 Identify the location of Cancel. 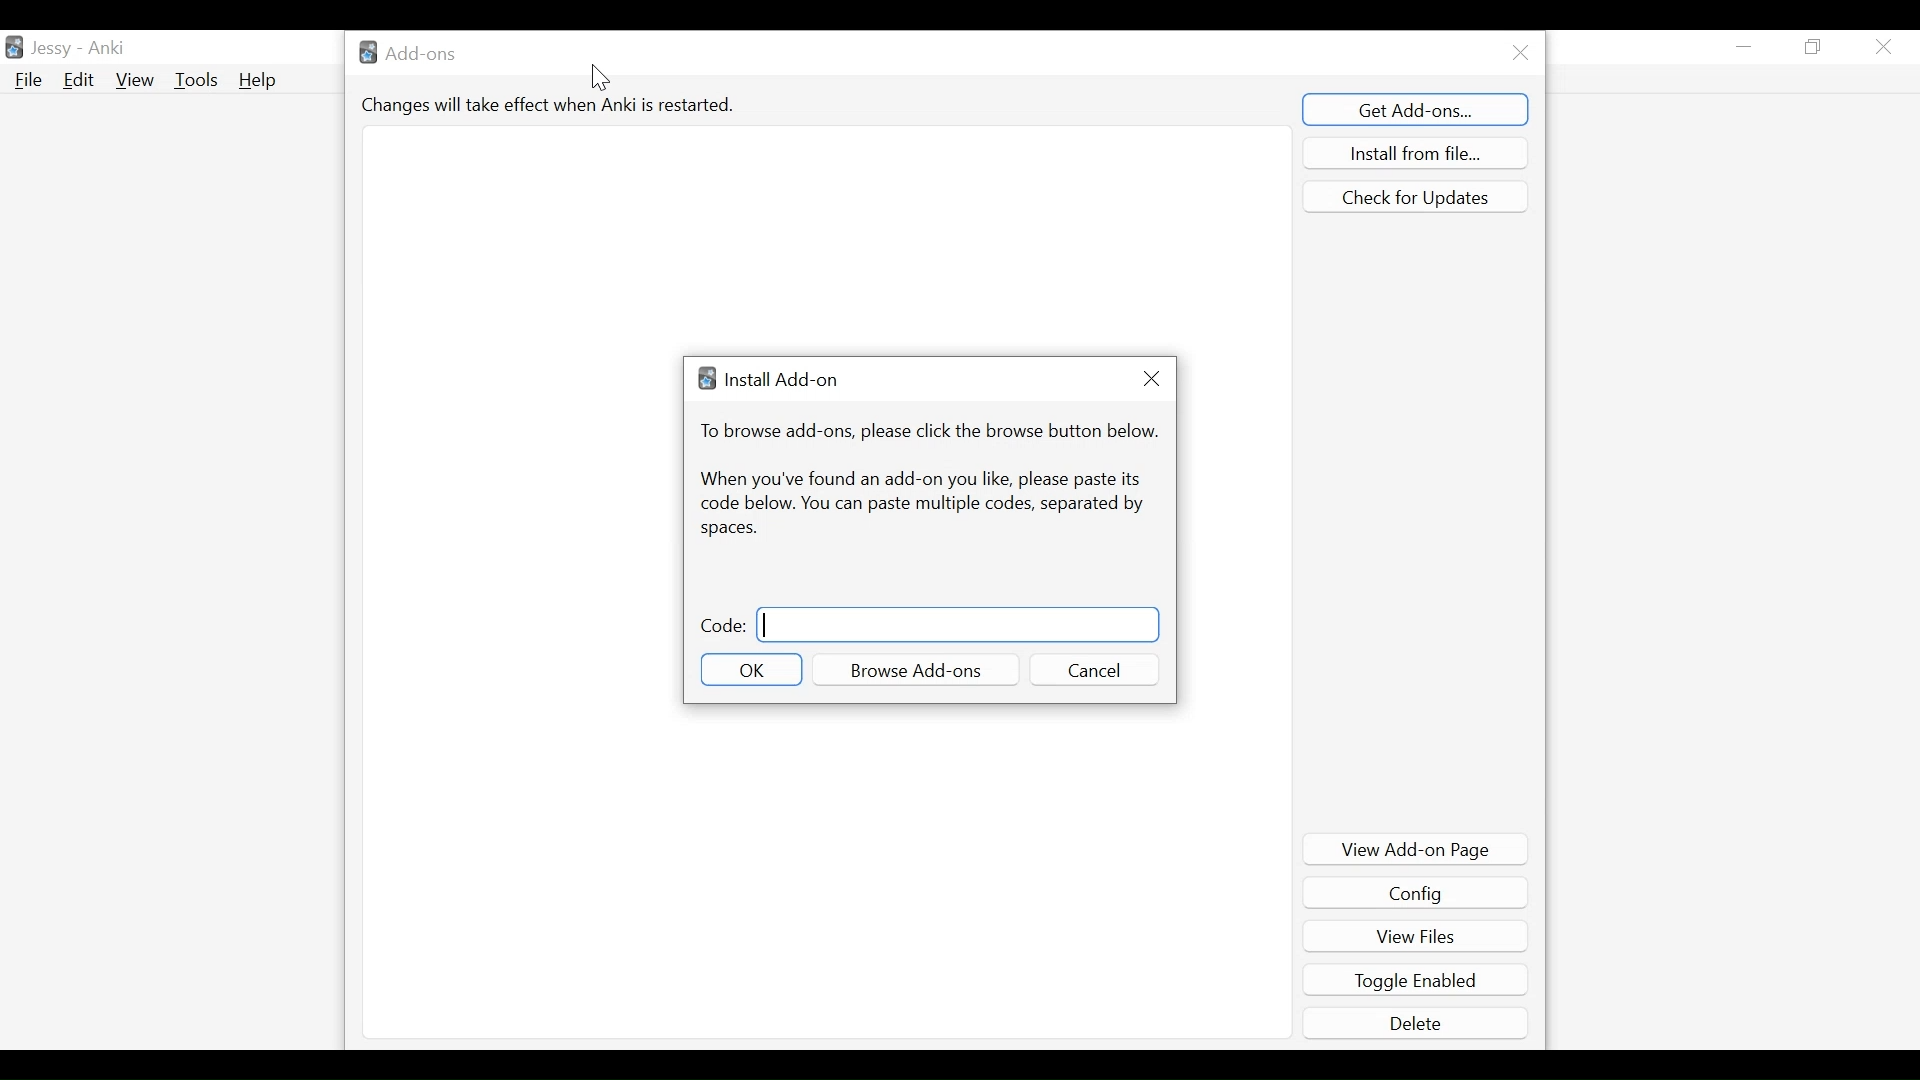
(1093, 670).